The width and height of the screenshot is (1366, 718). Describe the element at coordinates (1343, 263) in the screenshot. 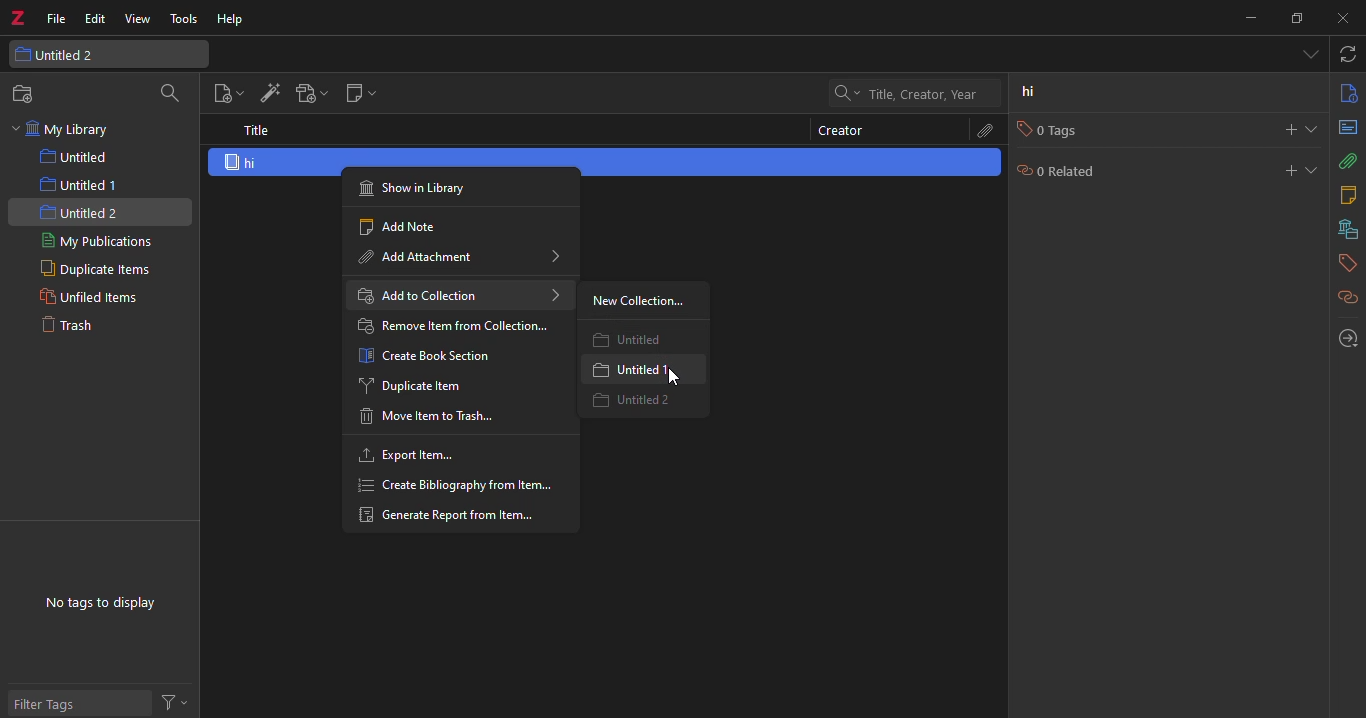

I see `tags` at that location.